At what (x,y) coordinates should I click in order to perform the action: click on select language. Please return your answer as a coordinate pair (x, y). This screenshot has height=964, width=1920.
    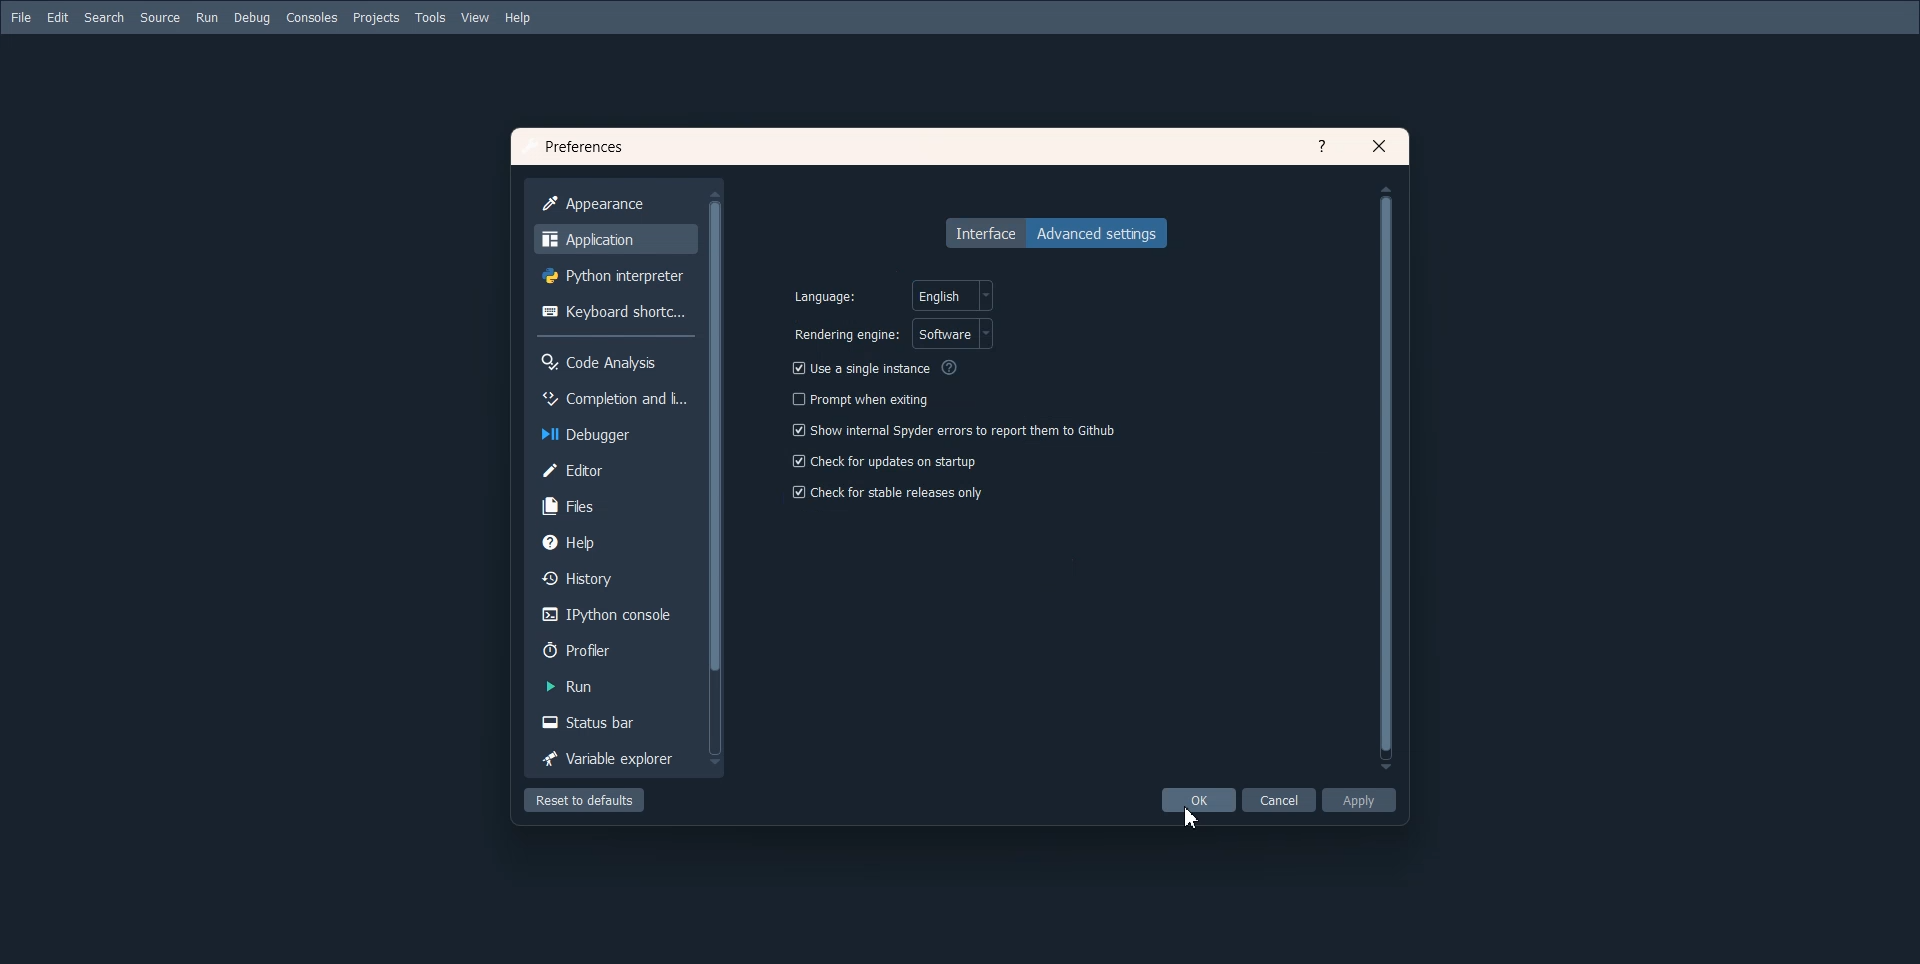
    Looking at the image, I should click on (894, 295).